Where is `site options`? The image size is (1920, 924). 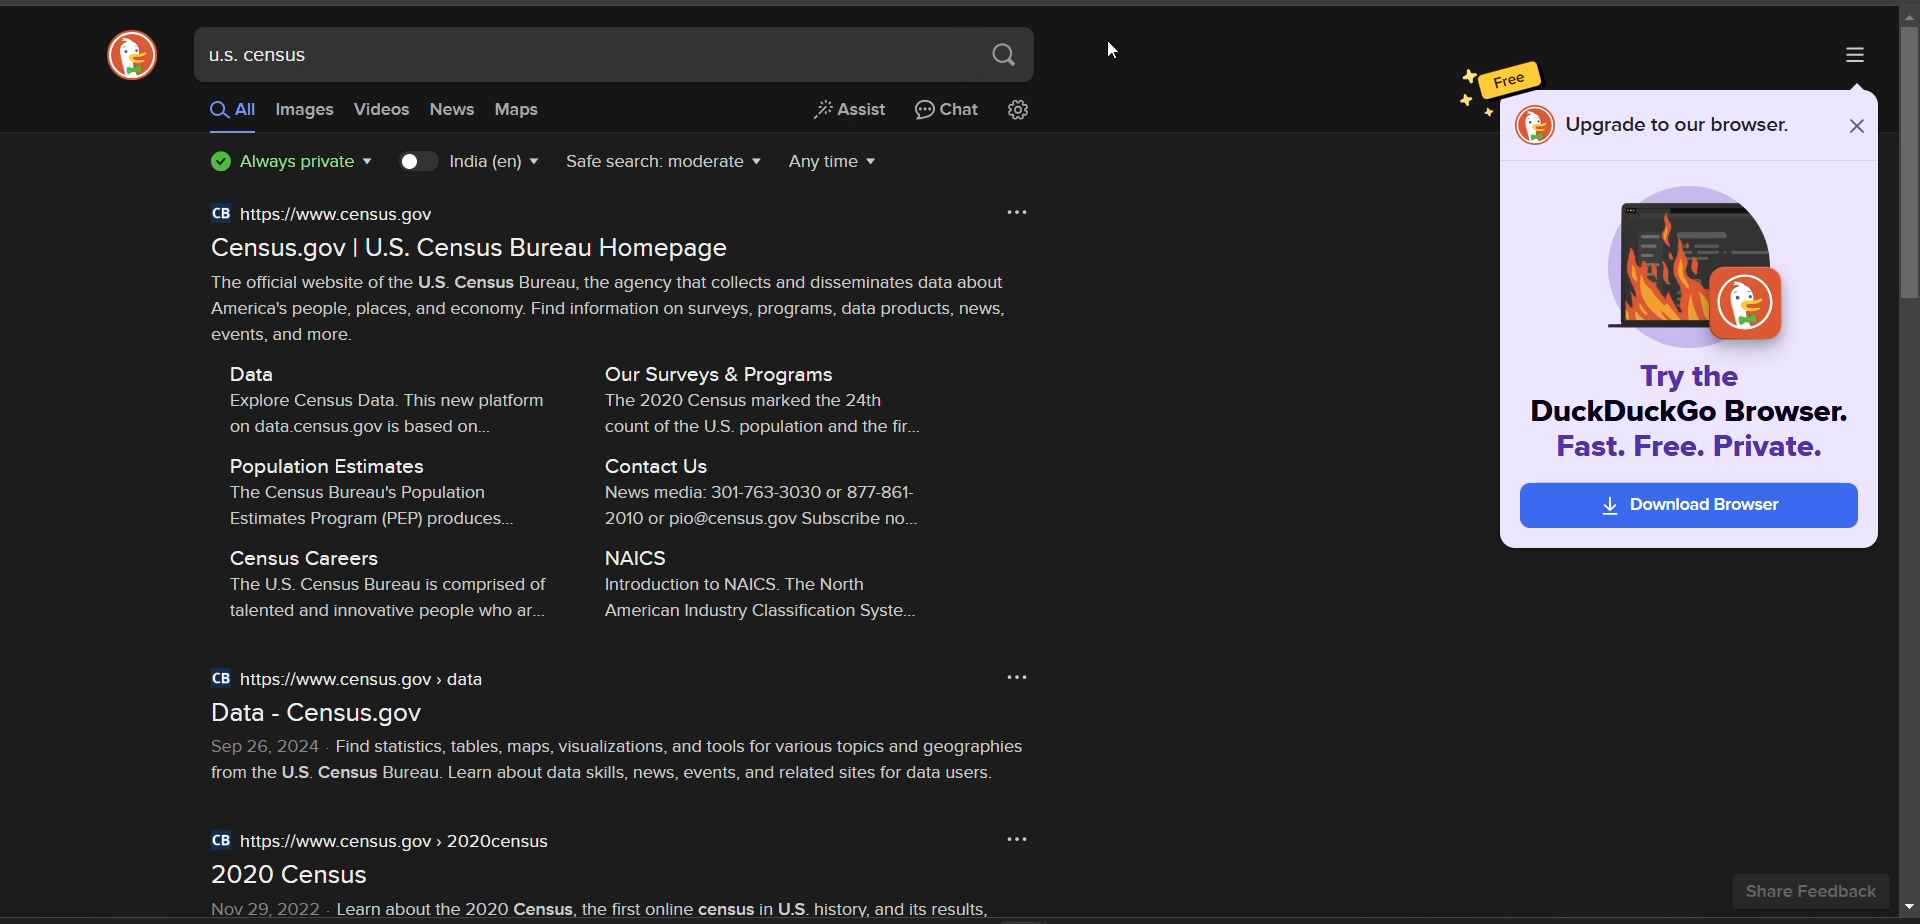 site options is located at coordinates (1027, 675).